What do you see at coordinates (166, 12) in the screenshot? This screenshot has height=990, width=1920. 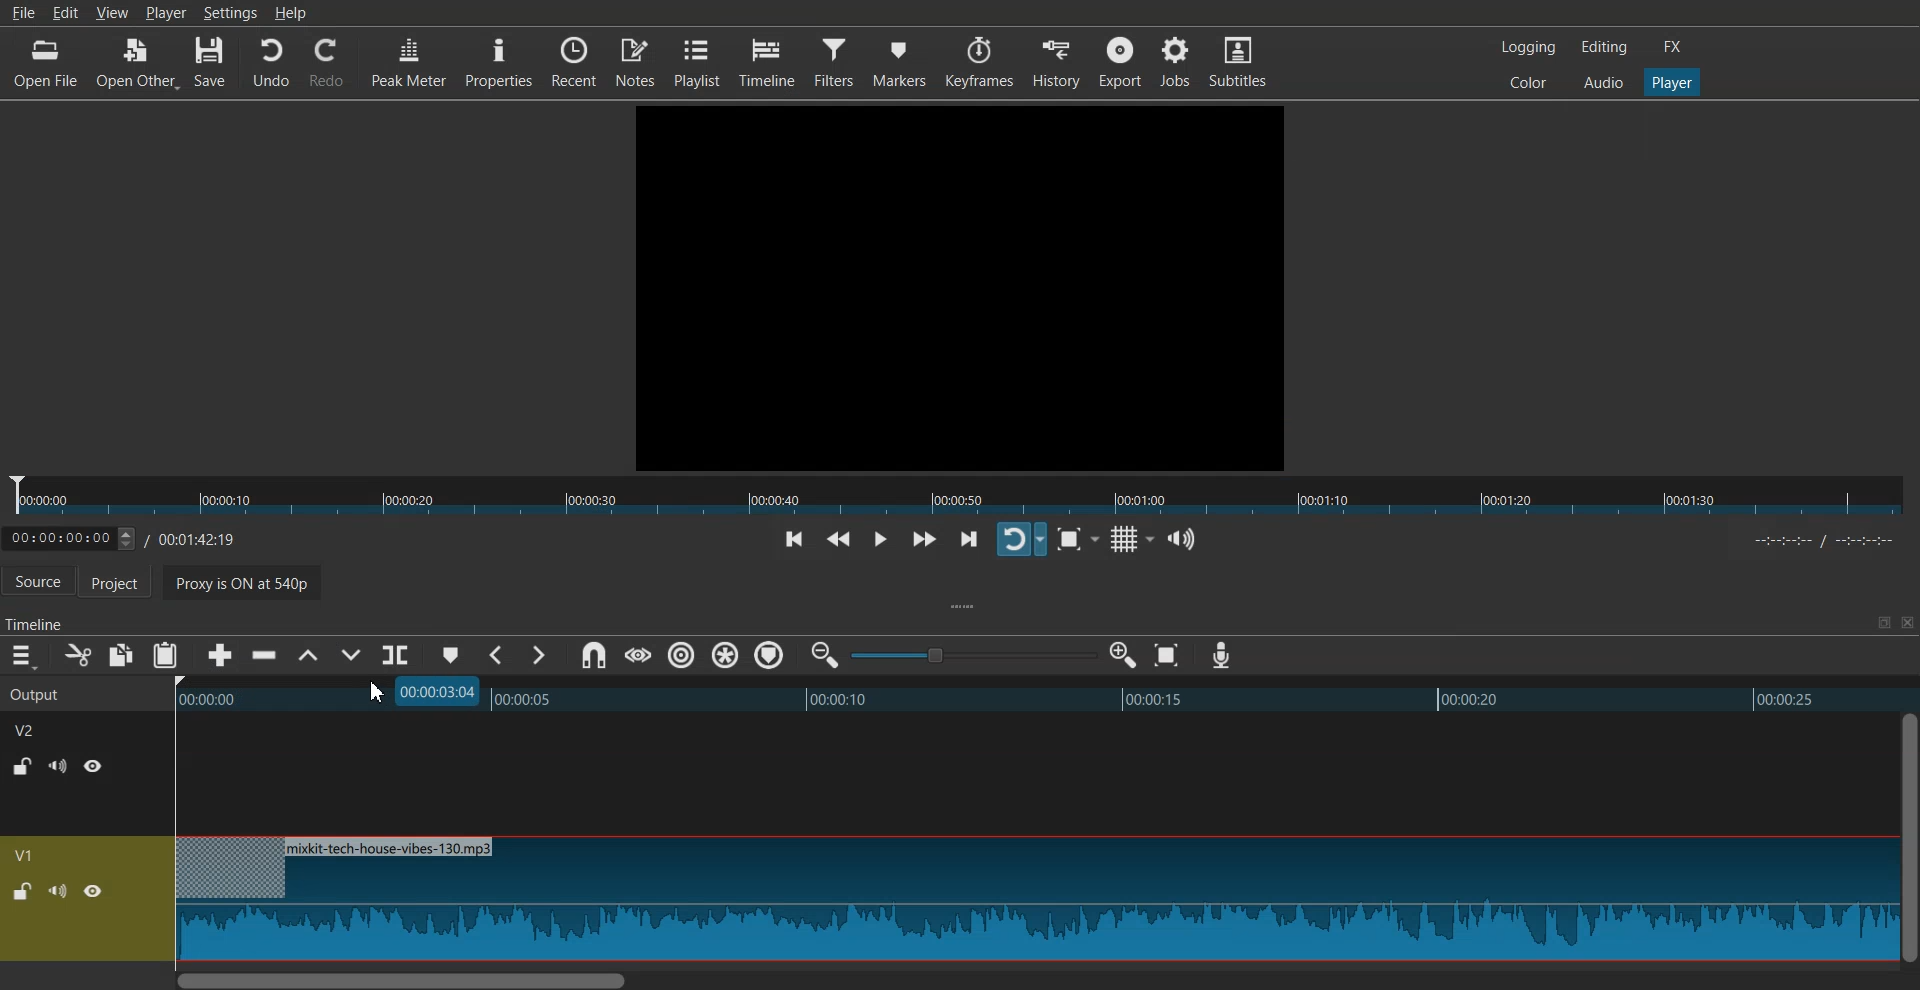 I see `Player` at bounding box center [166, 12].